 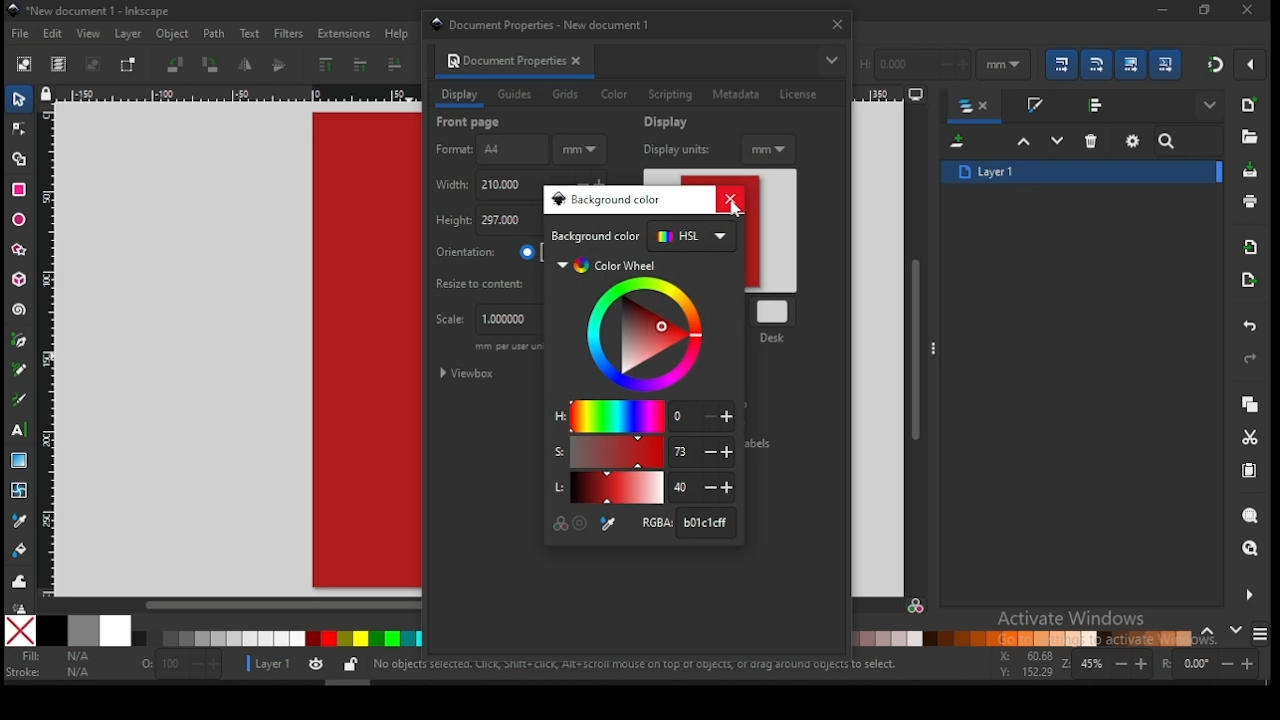 What do you see at coordinates (246, 65) in the screenshot?
I see `object flip horizontal` at bounding box center [246, 65].